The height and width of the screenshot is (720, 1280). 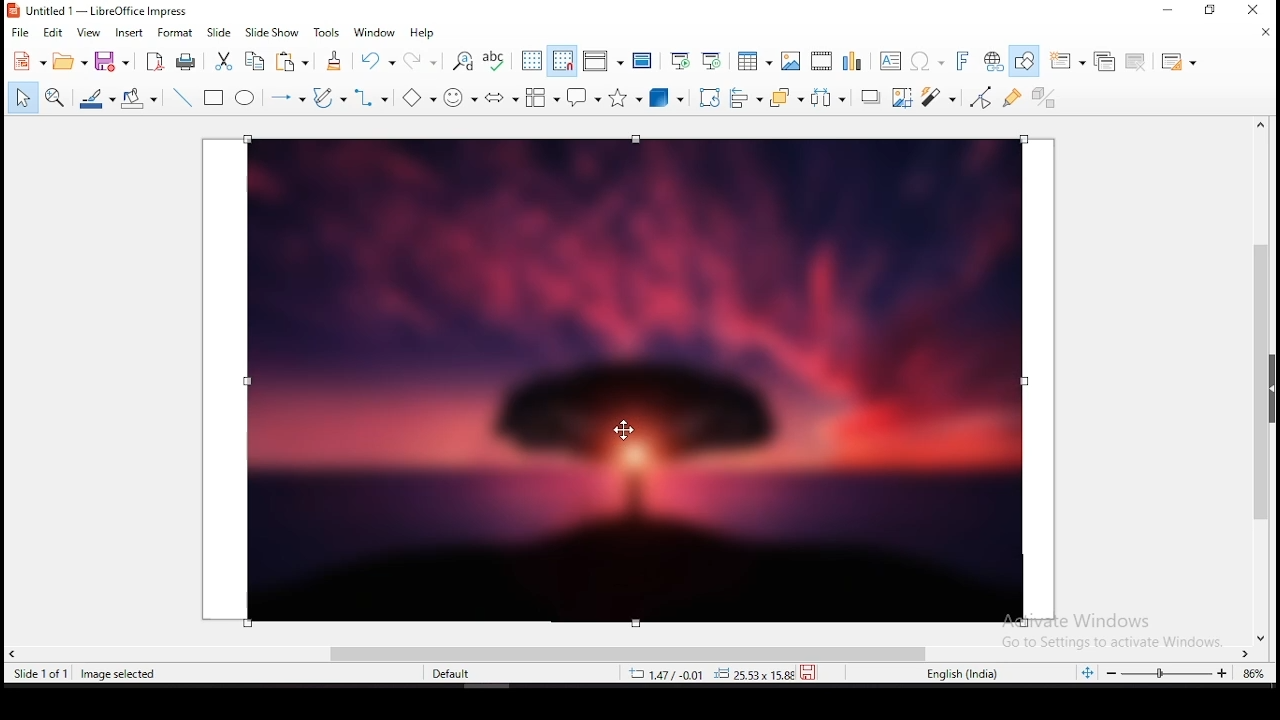 What do you see at coordinates (20, 99) in the screenshot?
I see `select tool` at bounding box center [20, 99].